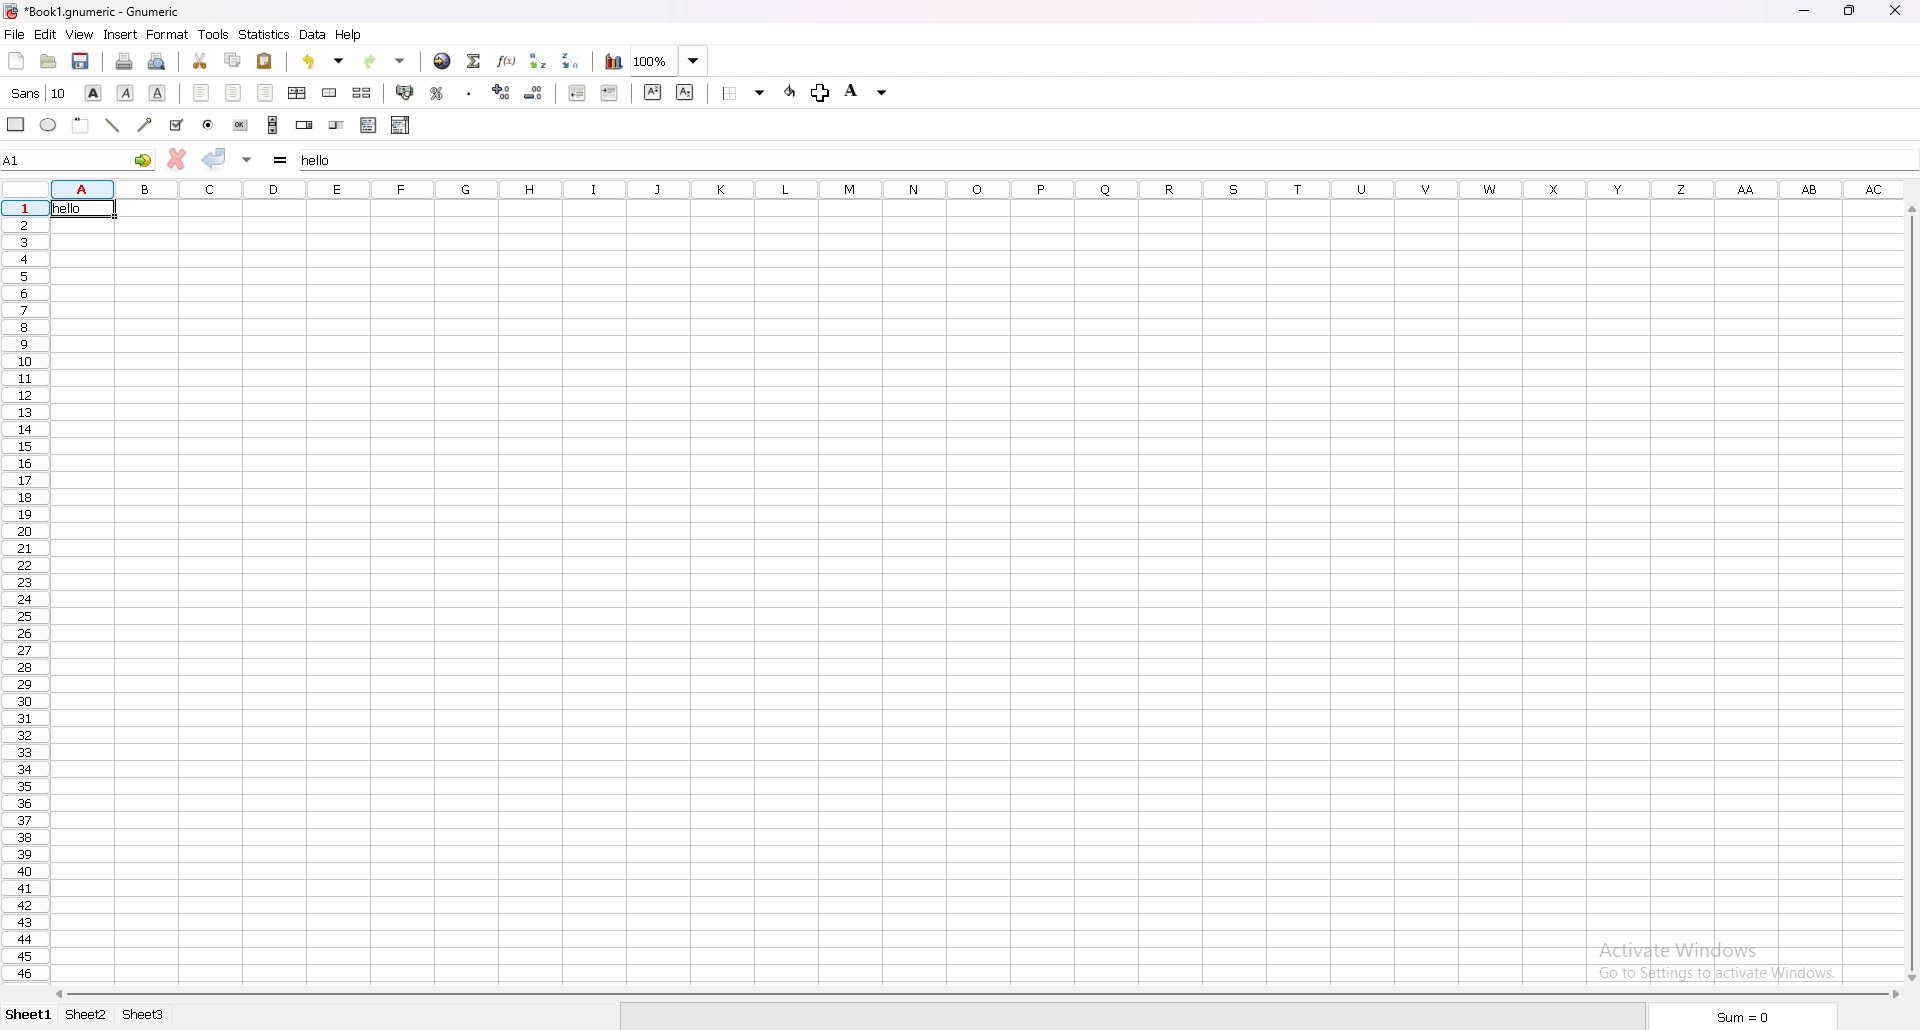 The width and height of the screenshot is (1920, 1030). I want to click on spin button, so click(303, 125).